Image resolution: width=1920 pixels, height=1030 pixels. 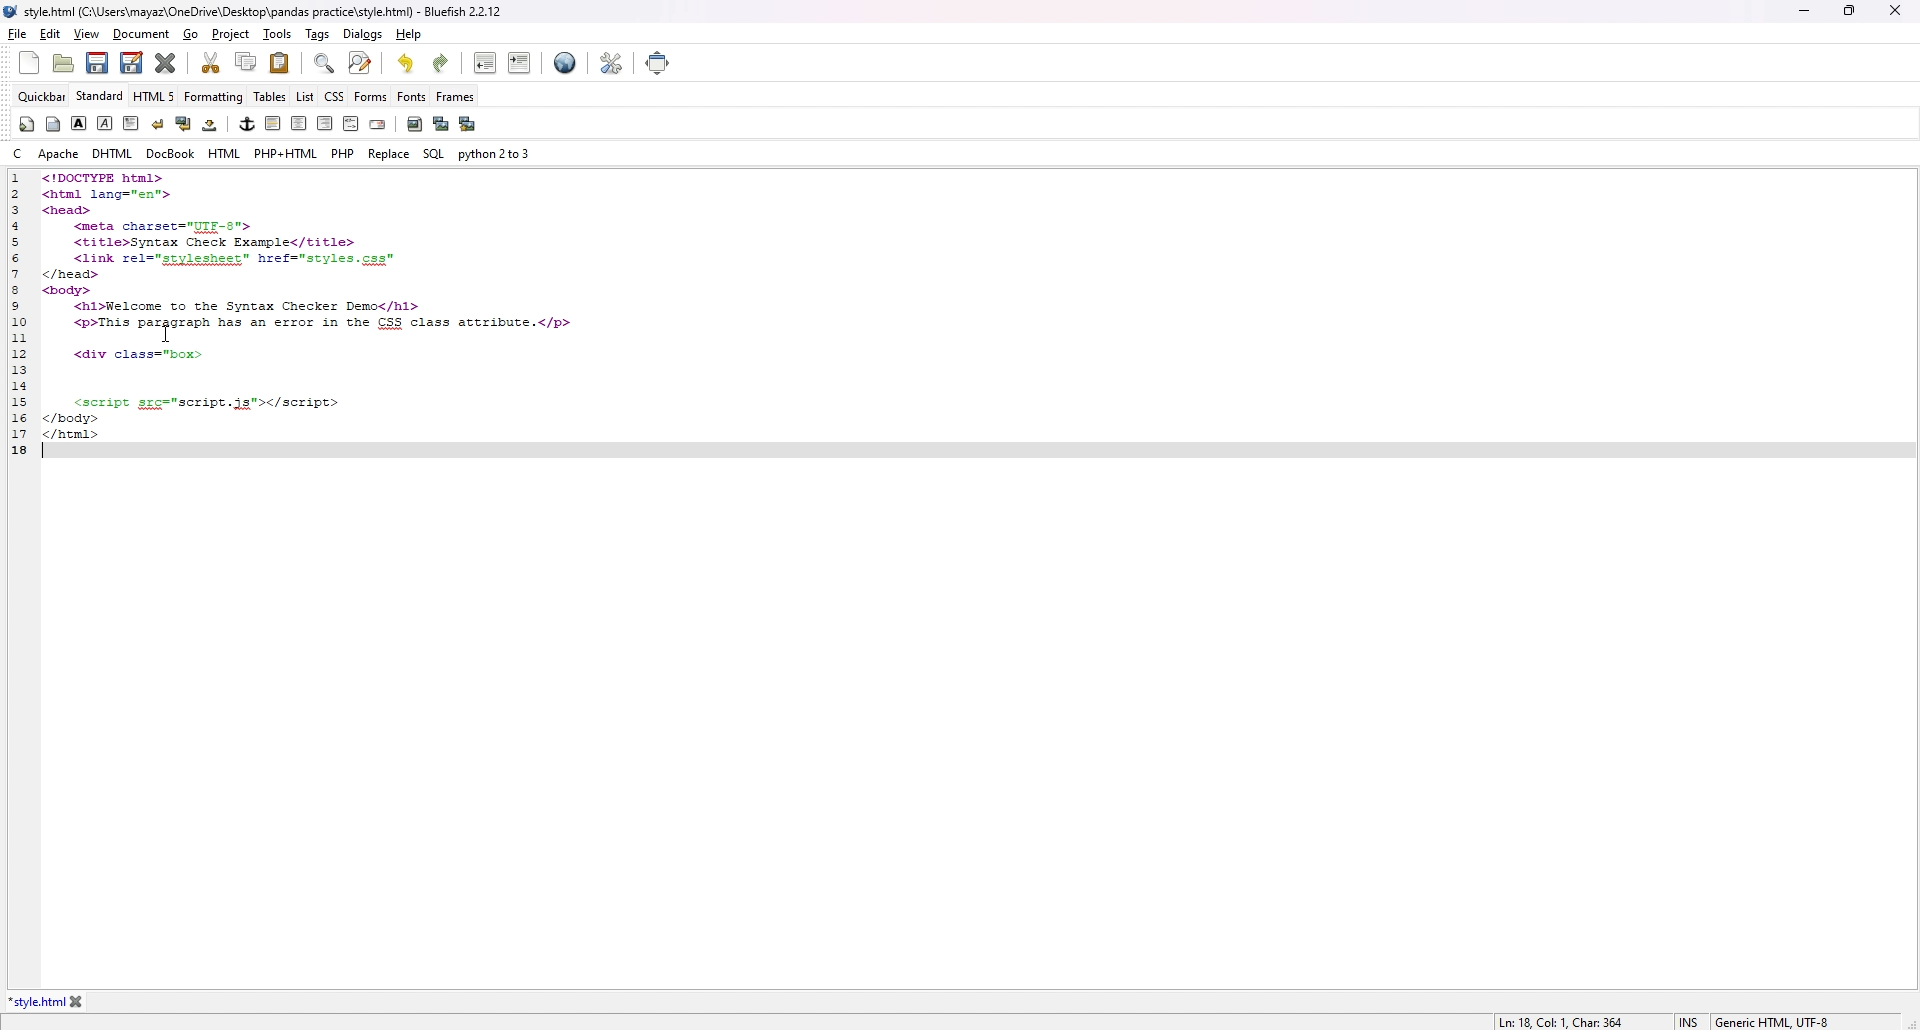 I want to click on paragraph, so click(x=132, y=124).